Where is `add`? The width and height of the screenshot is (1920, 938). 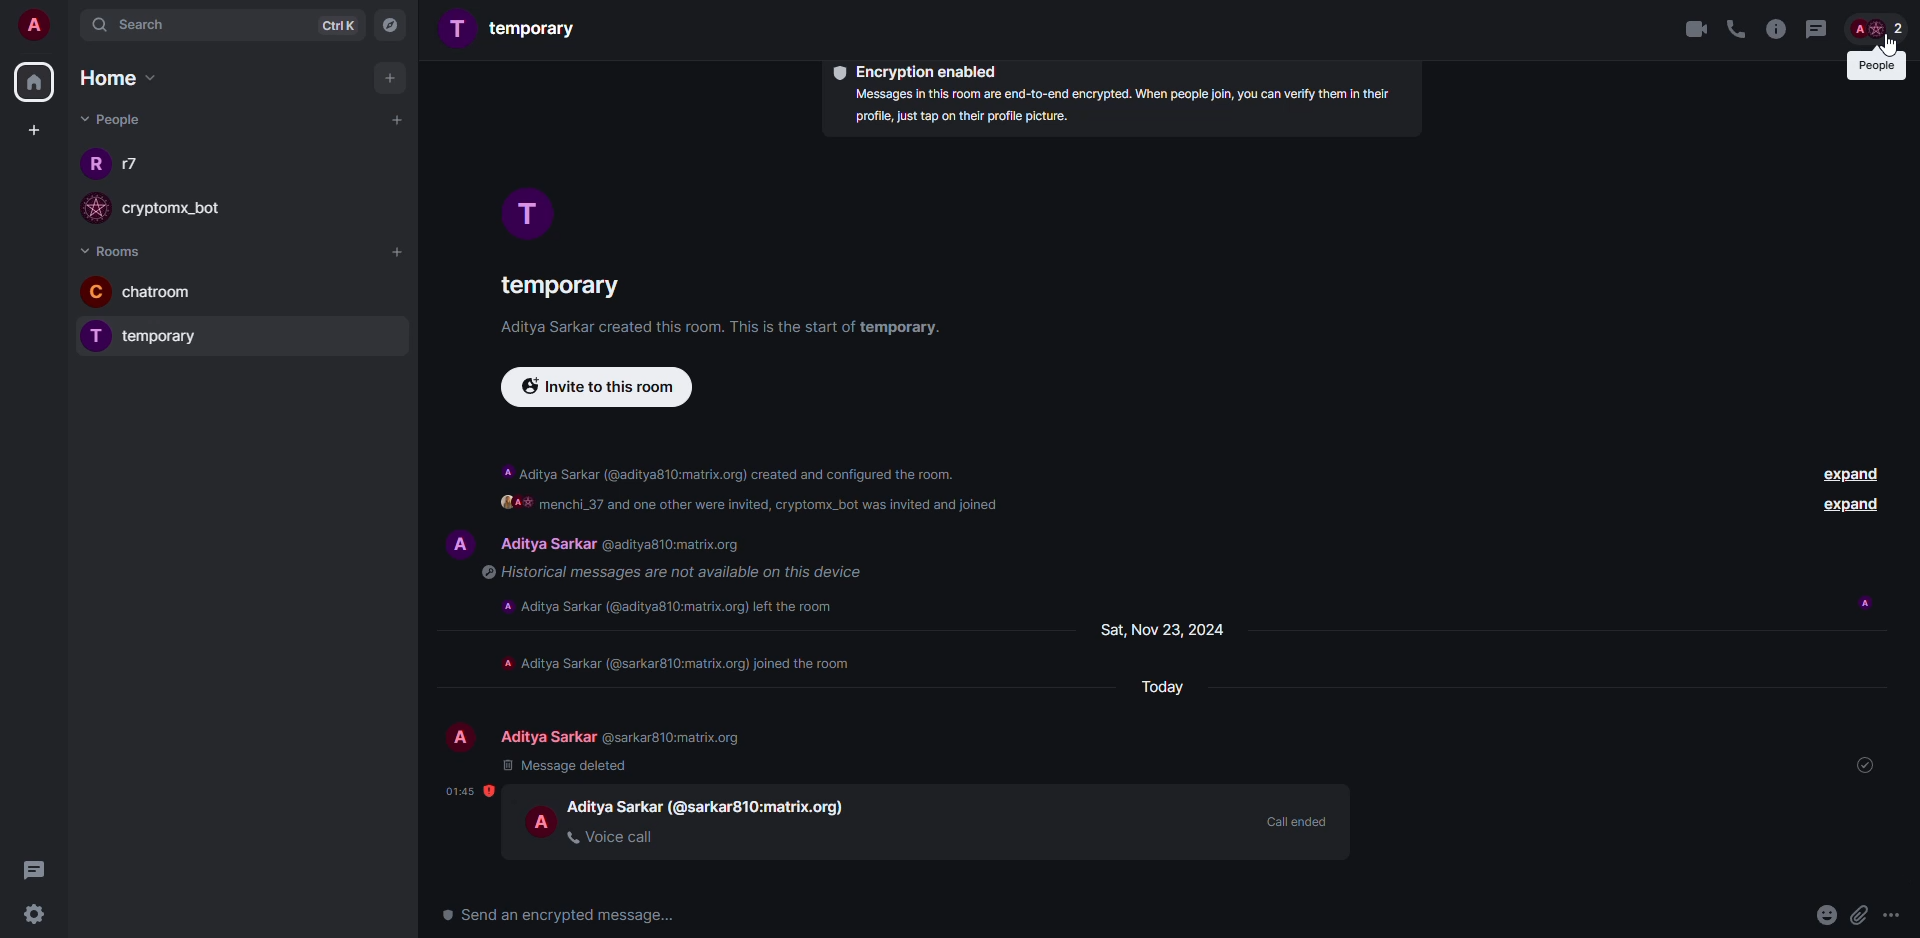
add is located at coordinates (390, 79).